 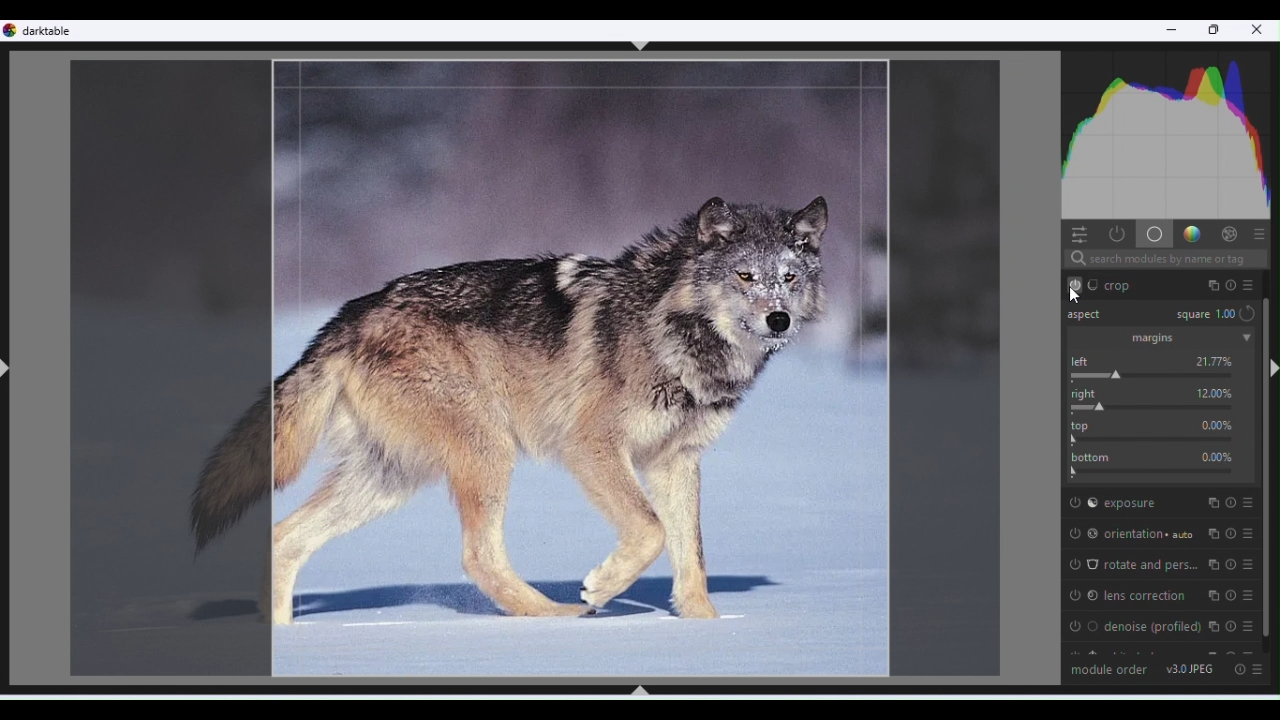 What do you see at coordinates (1077, 233) in the screenshot?
I see `Quick access` at bounding box center [1077, 233].